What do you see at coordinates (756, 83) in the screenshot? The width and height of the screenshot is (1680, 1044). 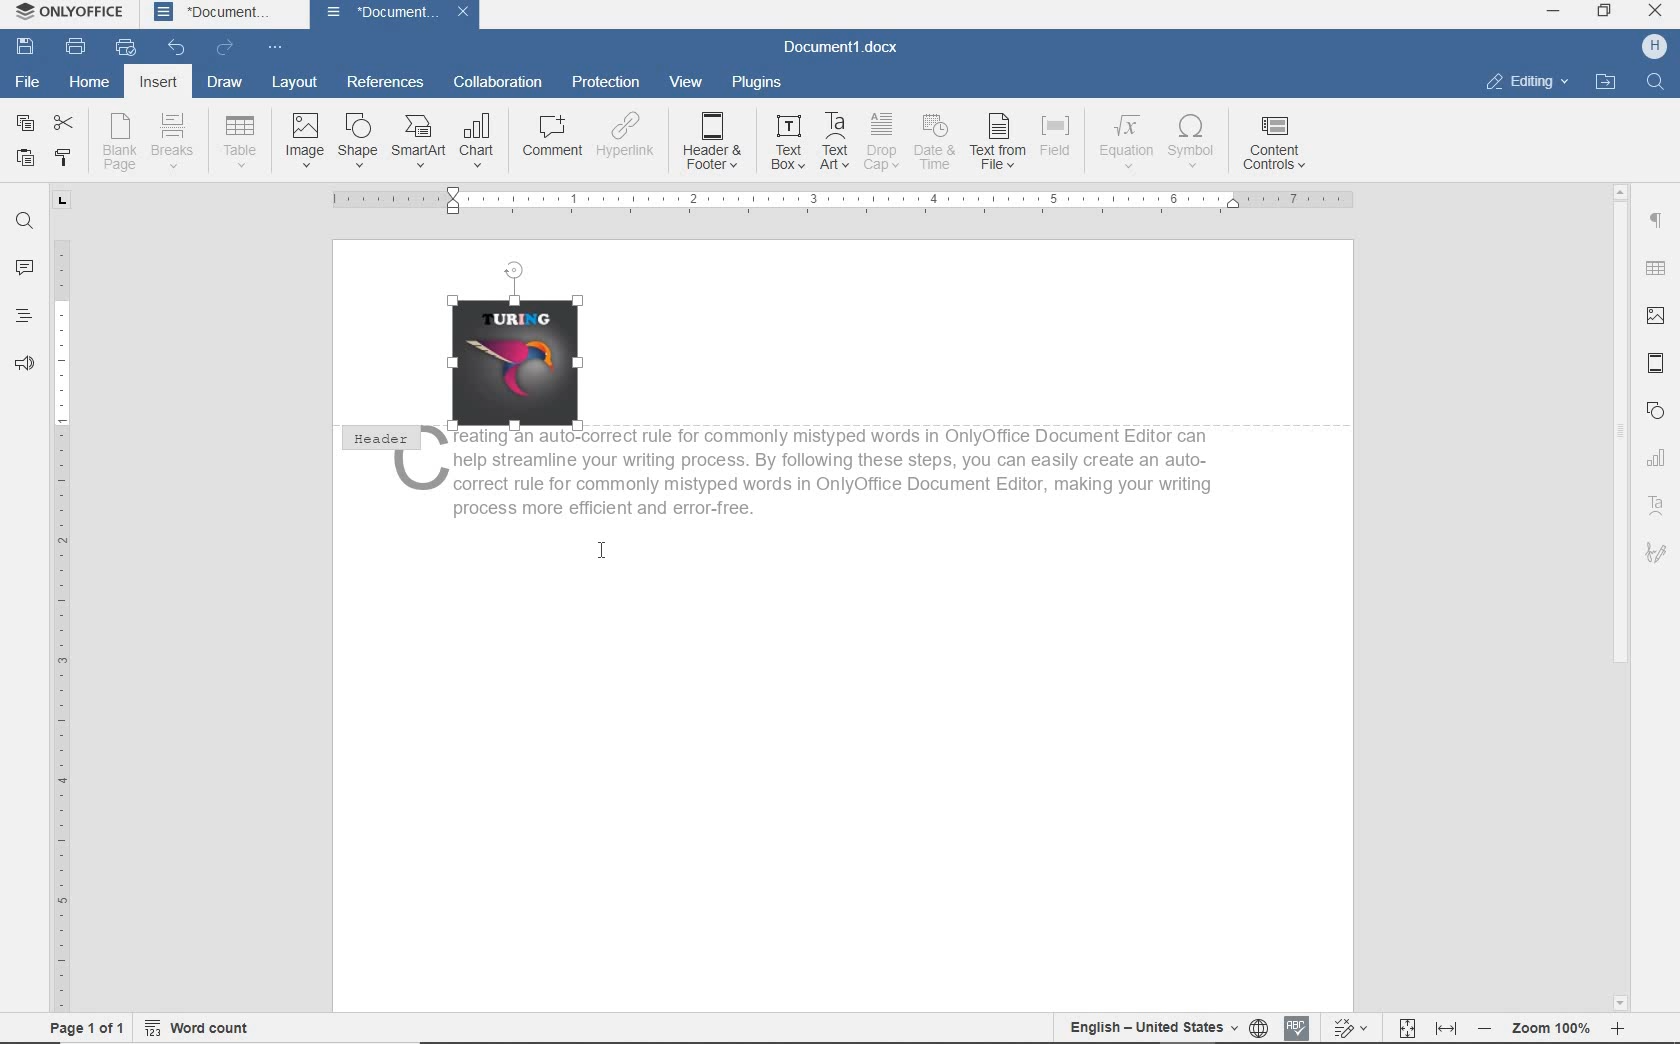 I see `PLUGINS` at bounding box center [756, 83].